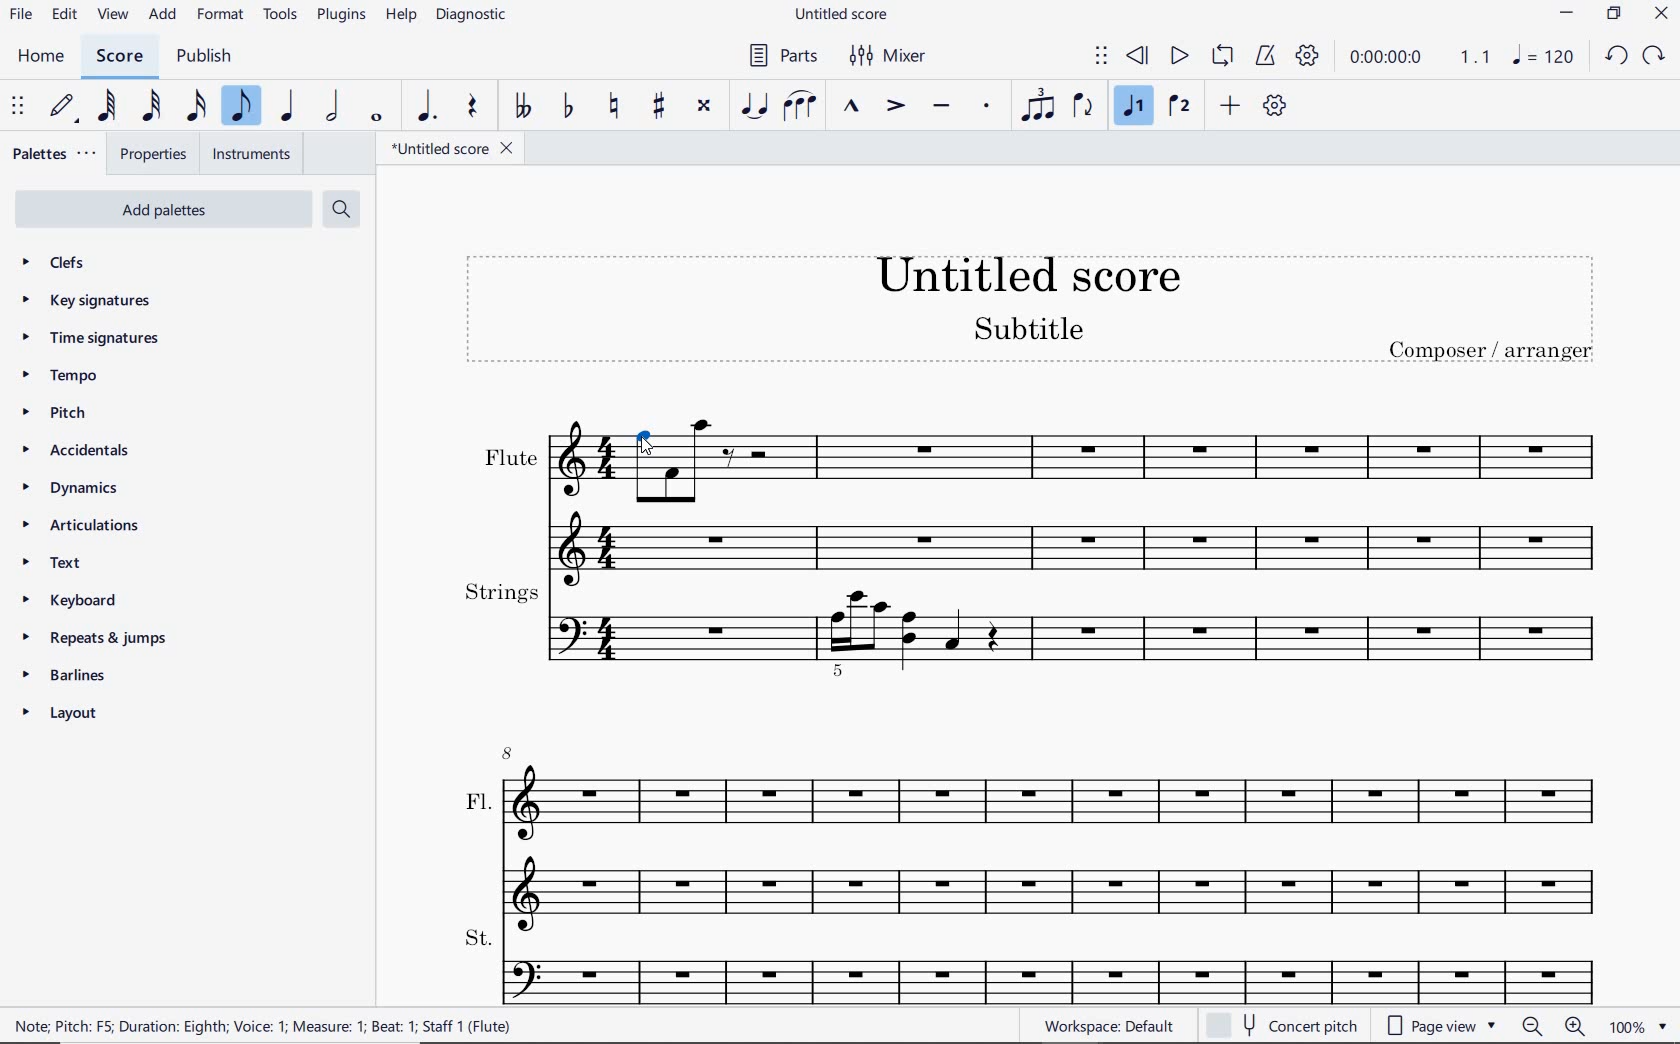 This screenshot has width=1680, height=1044. Describe the element at coordinates (61, 716) in the screenshot. I see `layout` at that location.